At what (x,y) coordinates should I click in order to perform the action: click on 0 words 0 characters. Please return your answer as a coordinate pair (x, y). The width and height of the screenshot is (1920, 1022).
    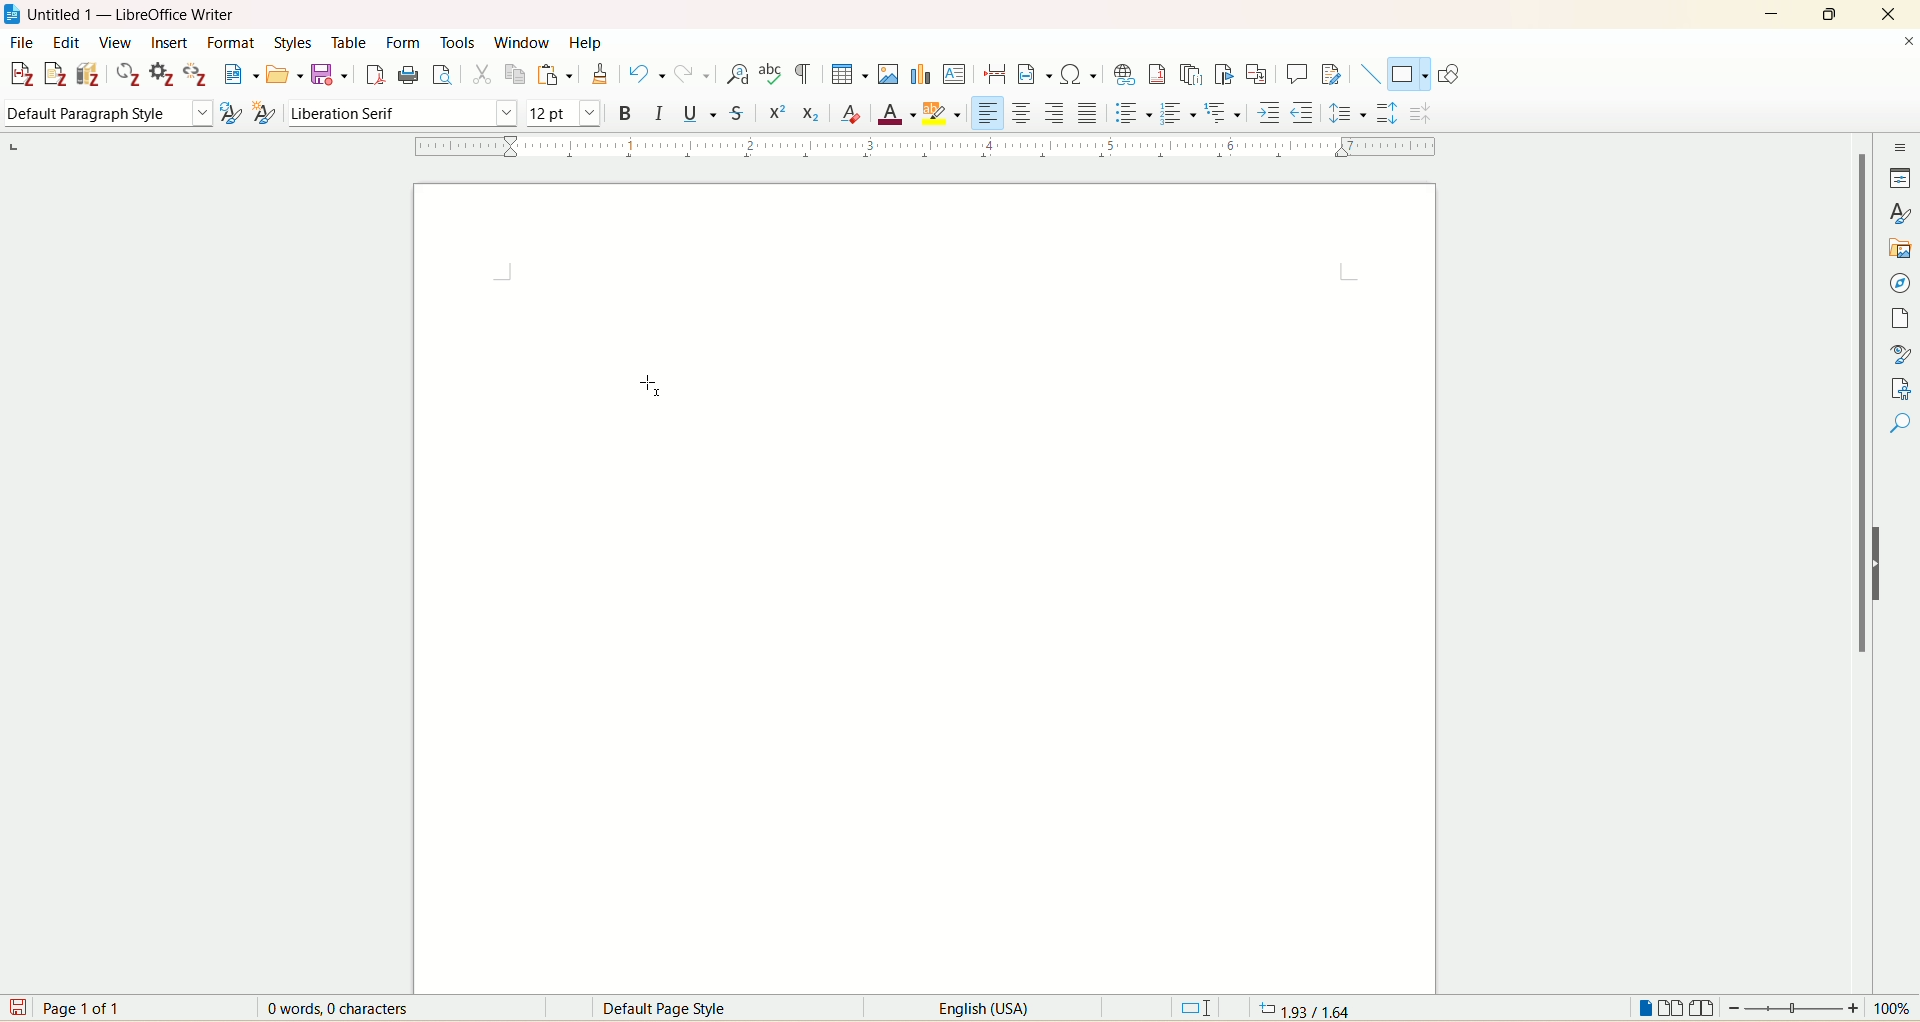
    Looking at the image, I should click on (351, 1008).